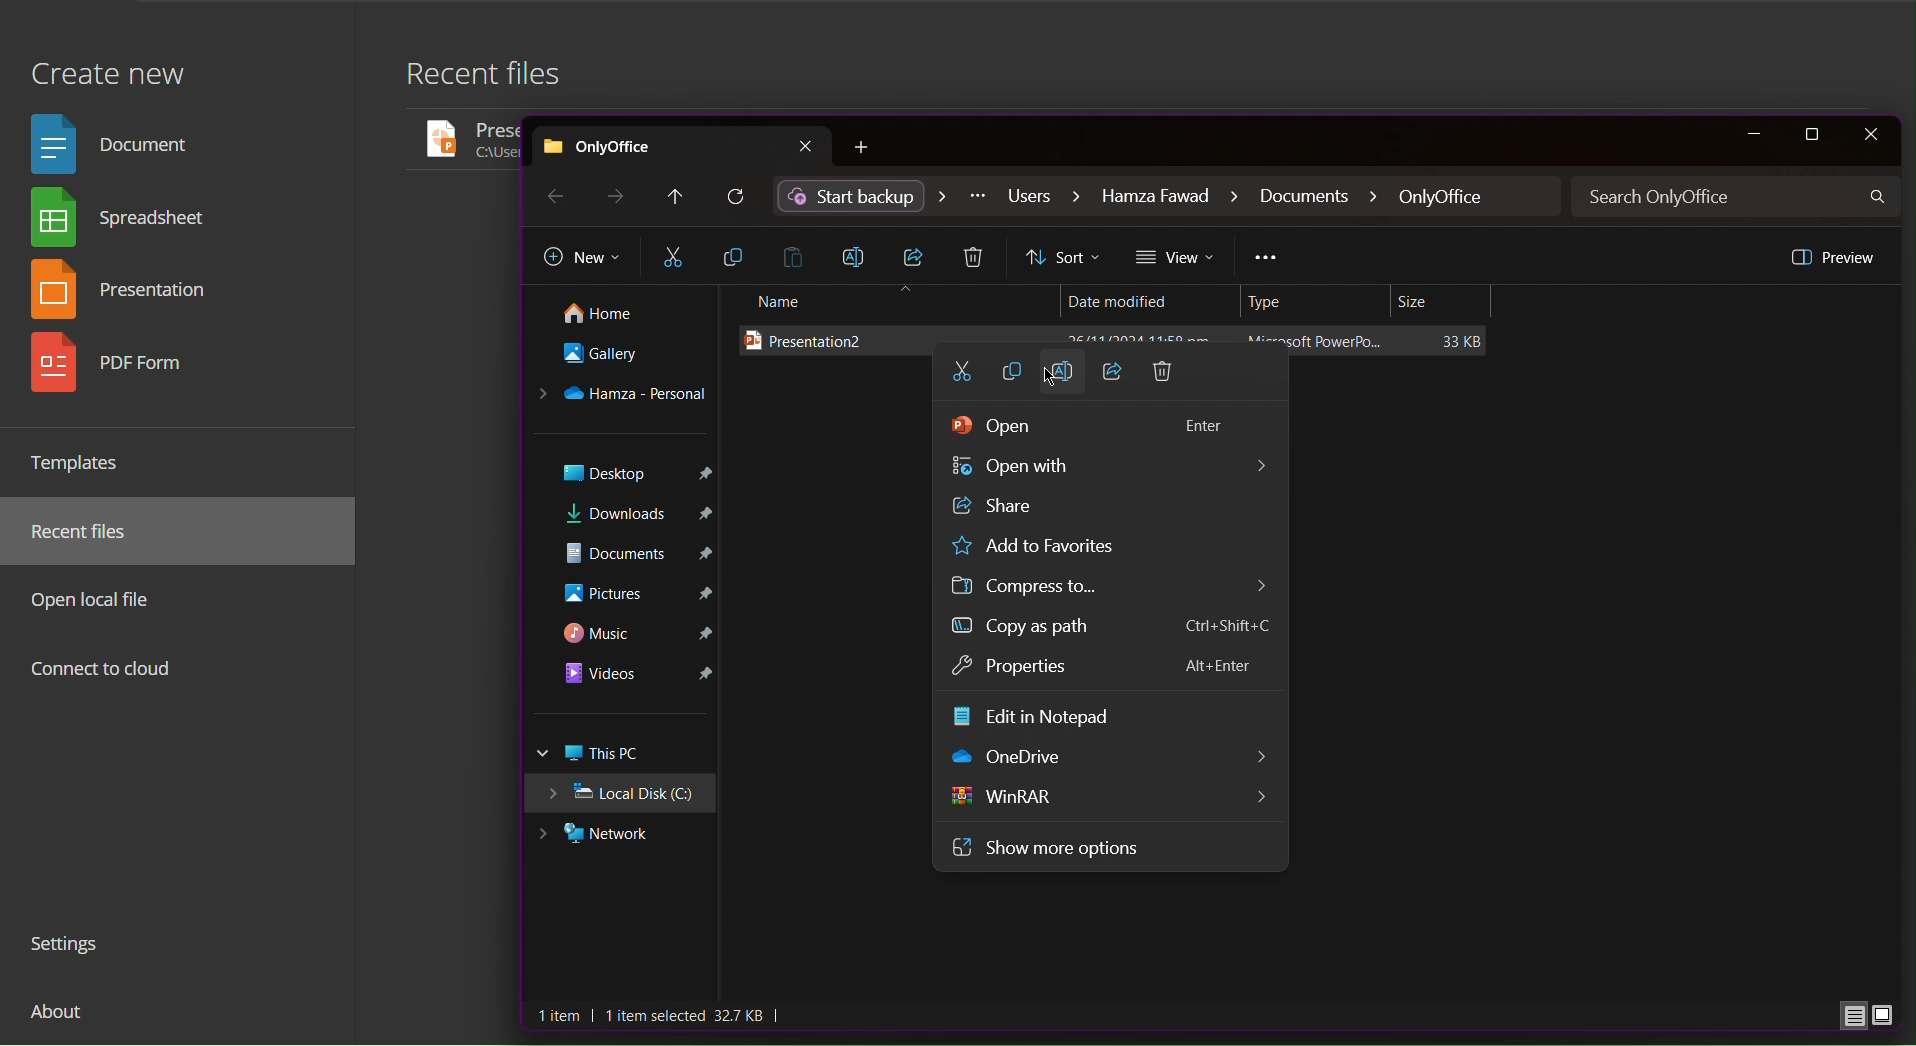  What do you see at coordinates (894, 302) in the screenshot?
I see `Name` at bounding box center [894, 302].